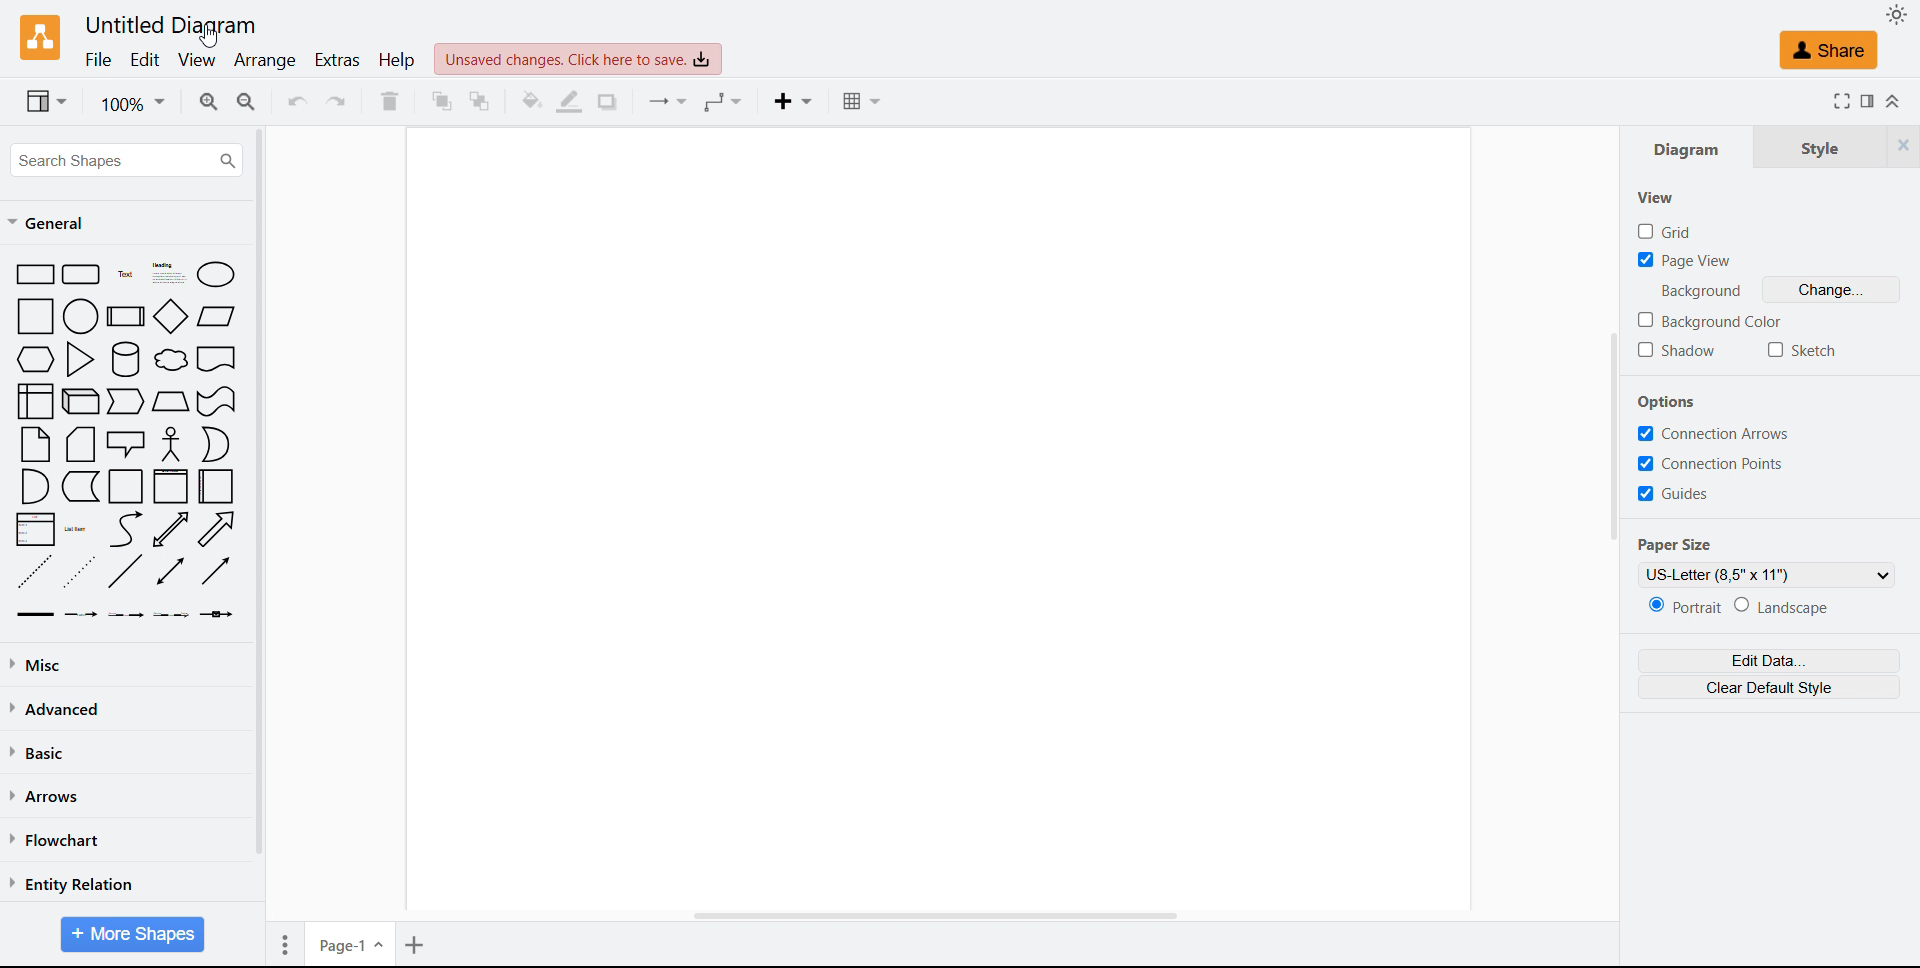 The width and height of the screenshot is (1920, 968). Describe the element at coordinates (1706, 291) in the screenshot. I see `text` at that location.